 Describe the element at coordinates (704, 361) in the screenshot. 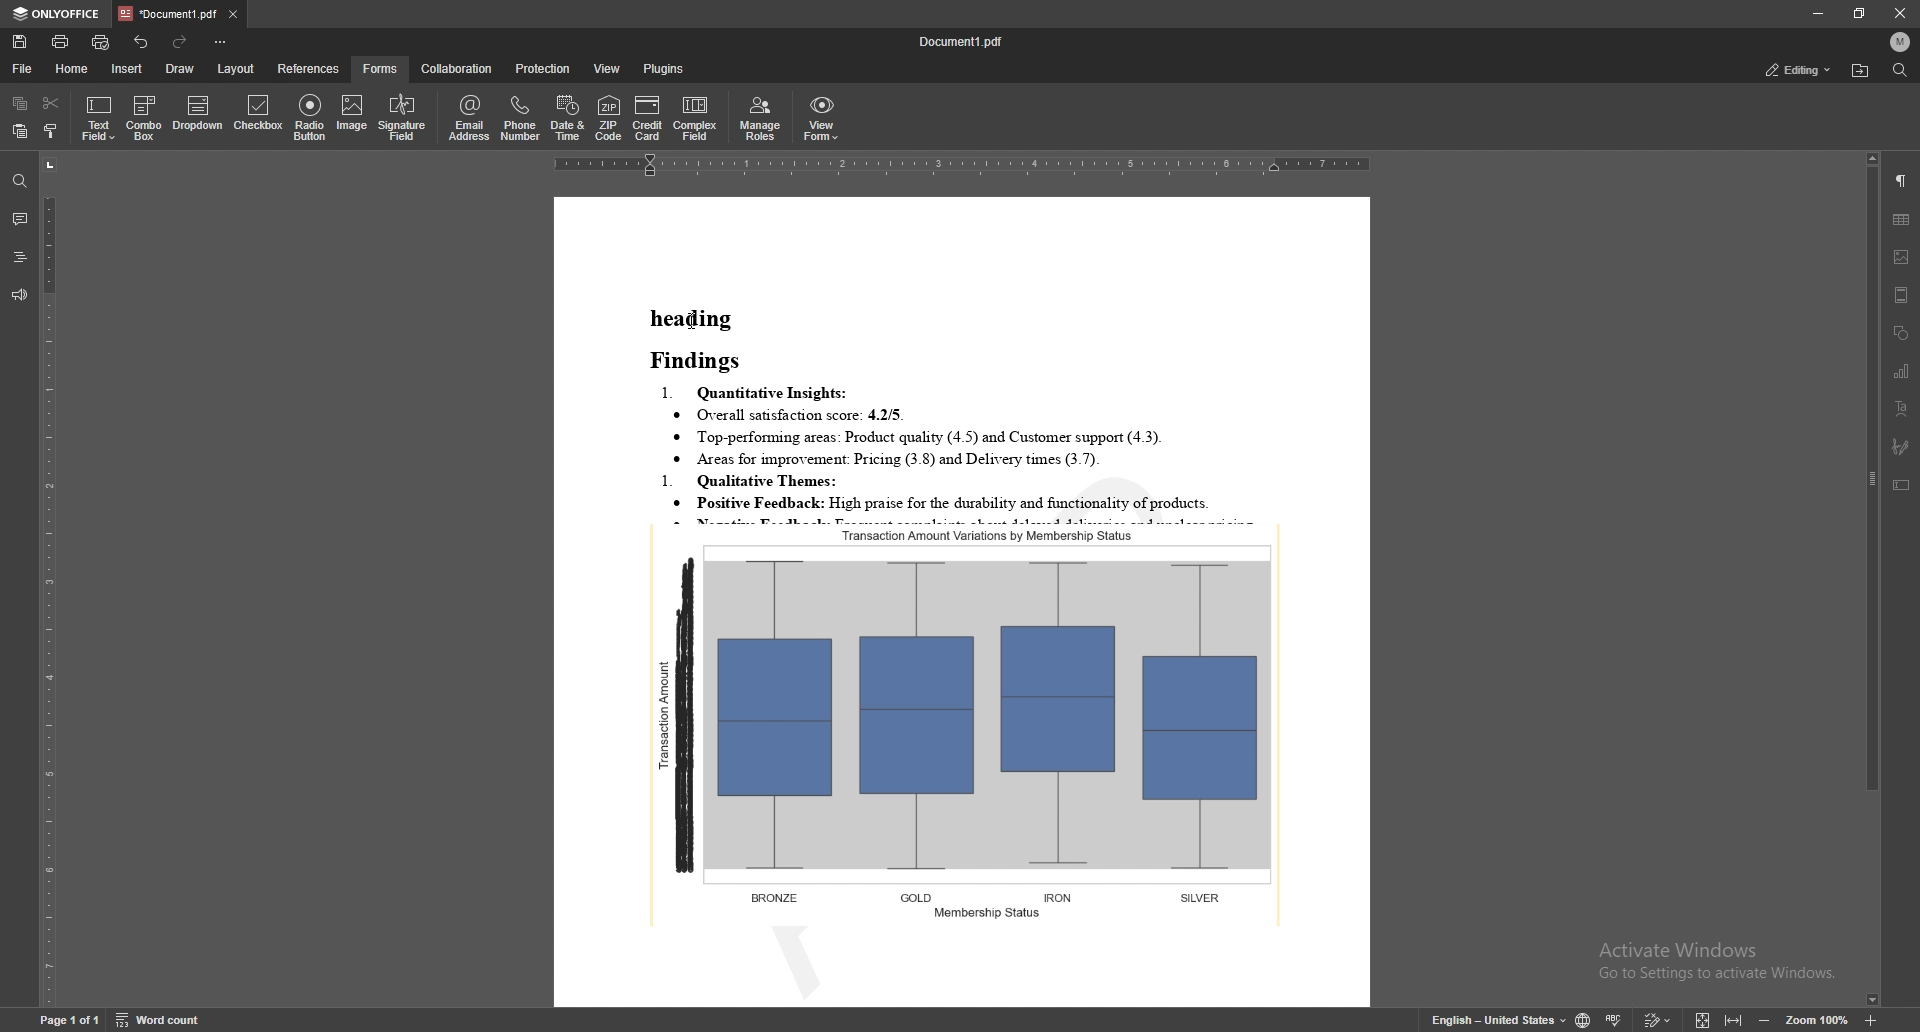

I see `Findings` at that location.